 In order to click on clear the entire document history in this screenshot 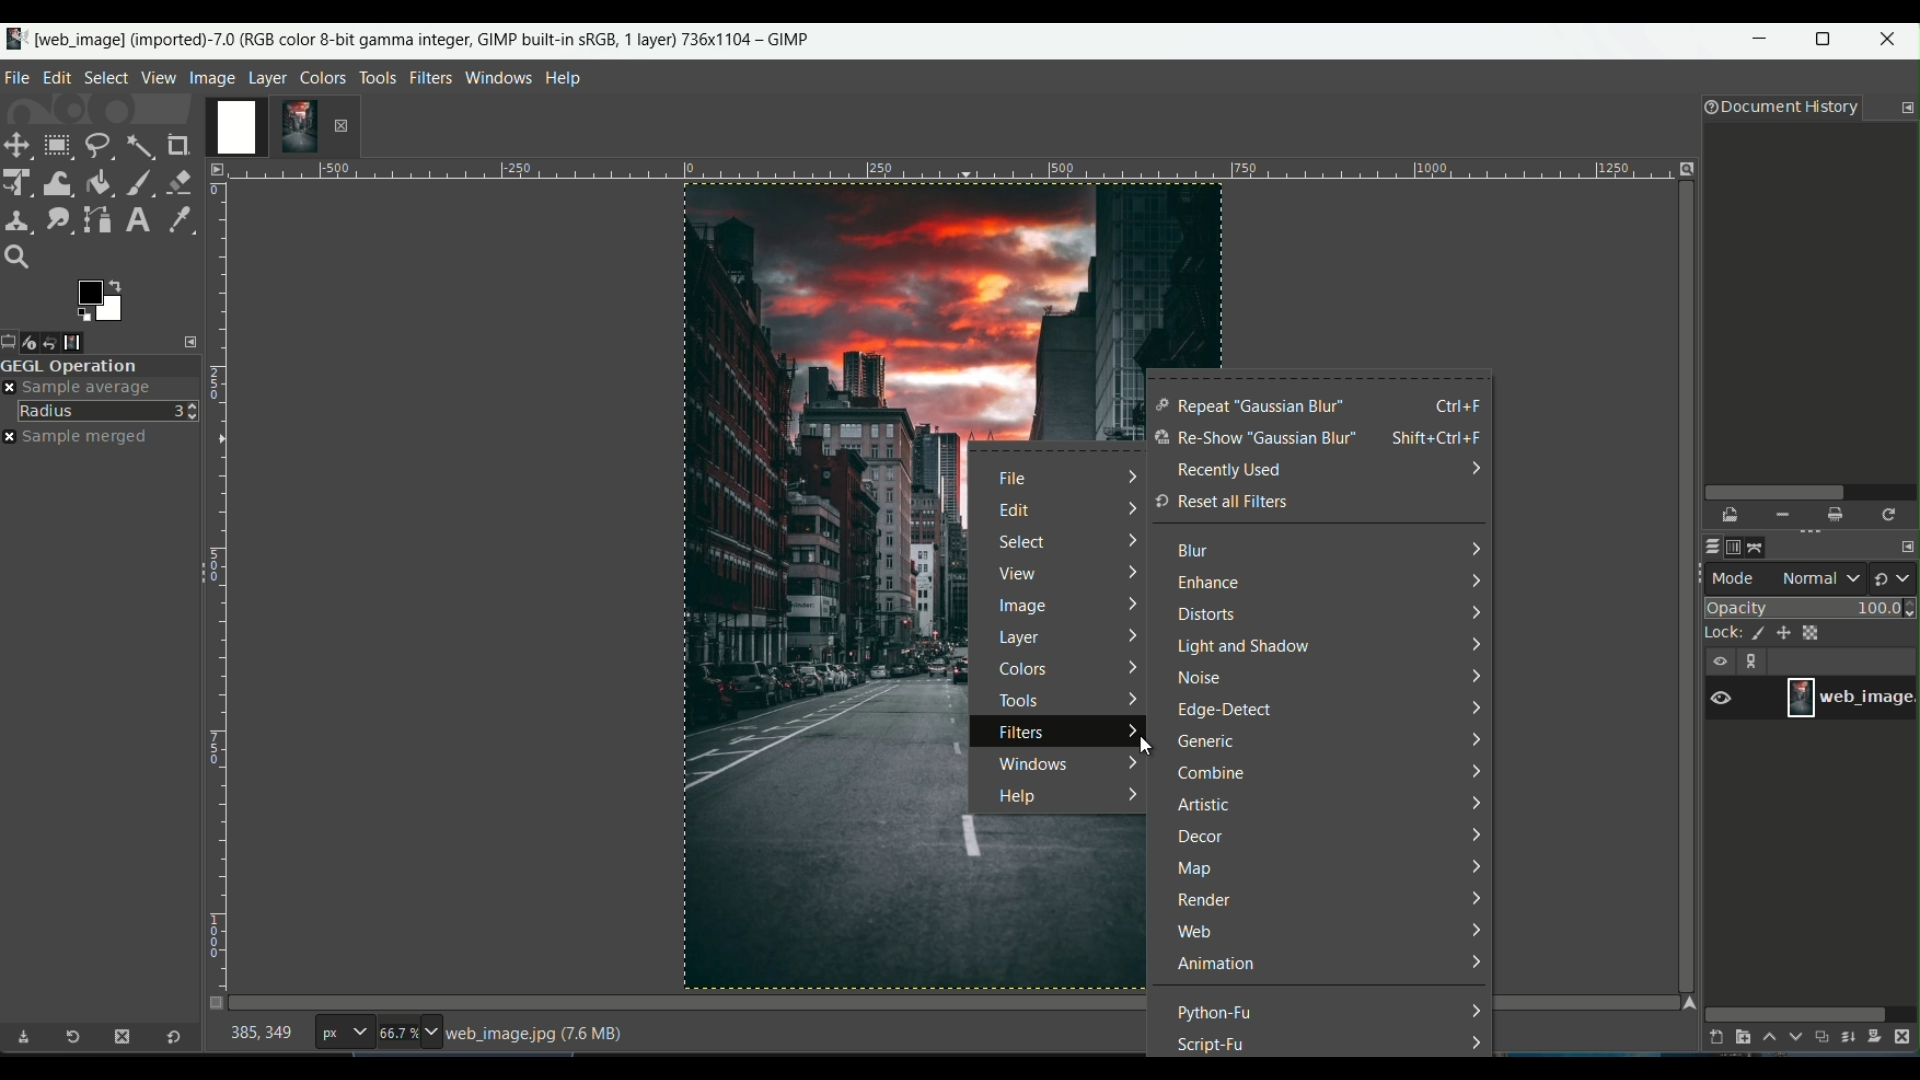, I will do `click(1837, 515)`.